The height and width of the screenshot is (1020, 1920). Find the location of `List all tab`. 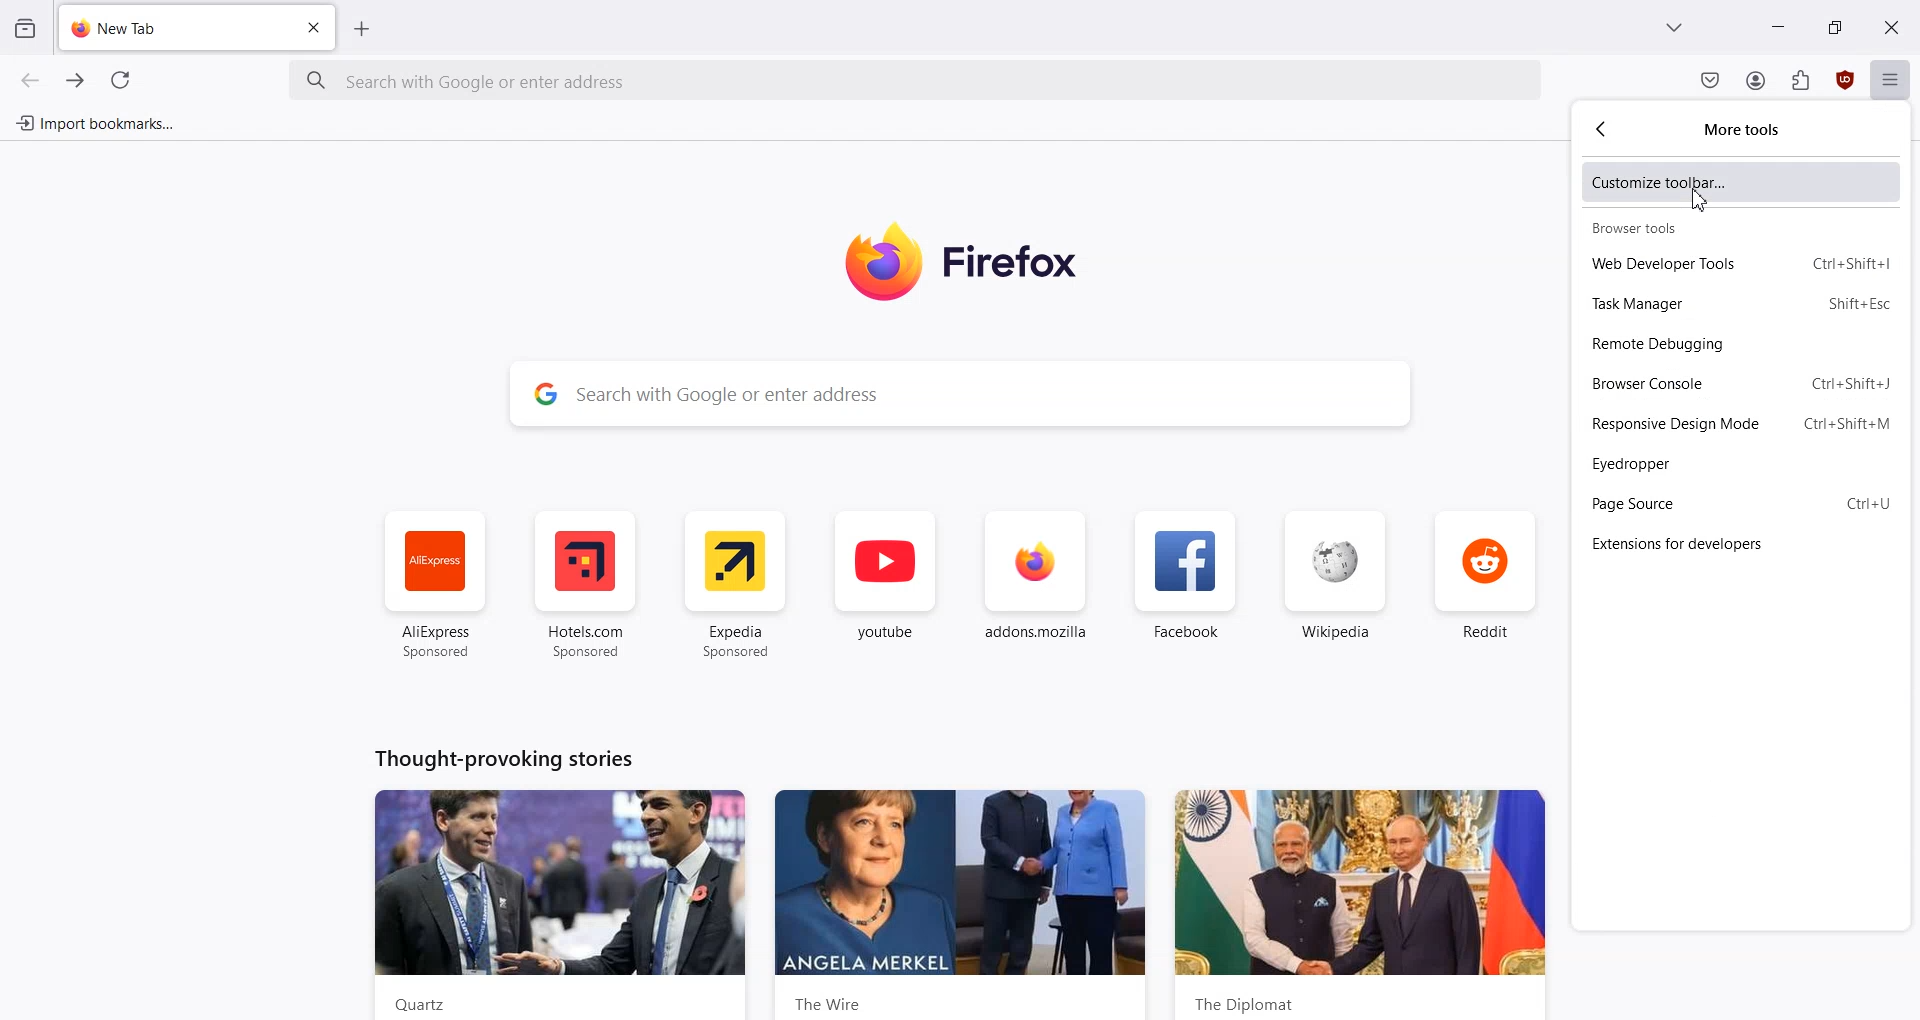

List all tab is located at coordinates (1674, 25).